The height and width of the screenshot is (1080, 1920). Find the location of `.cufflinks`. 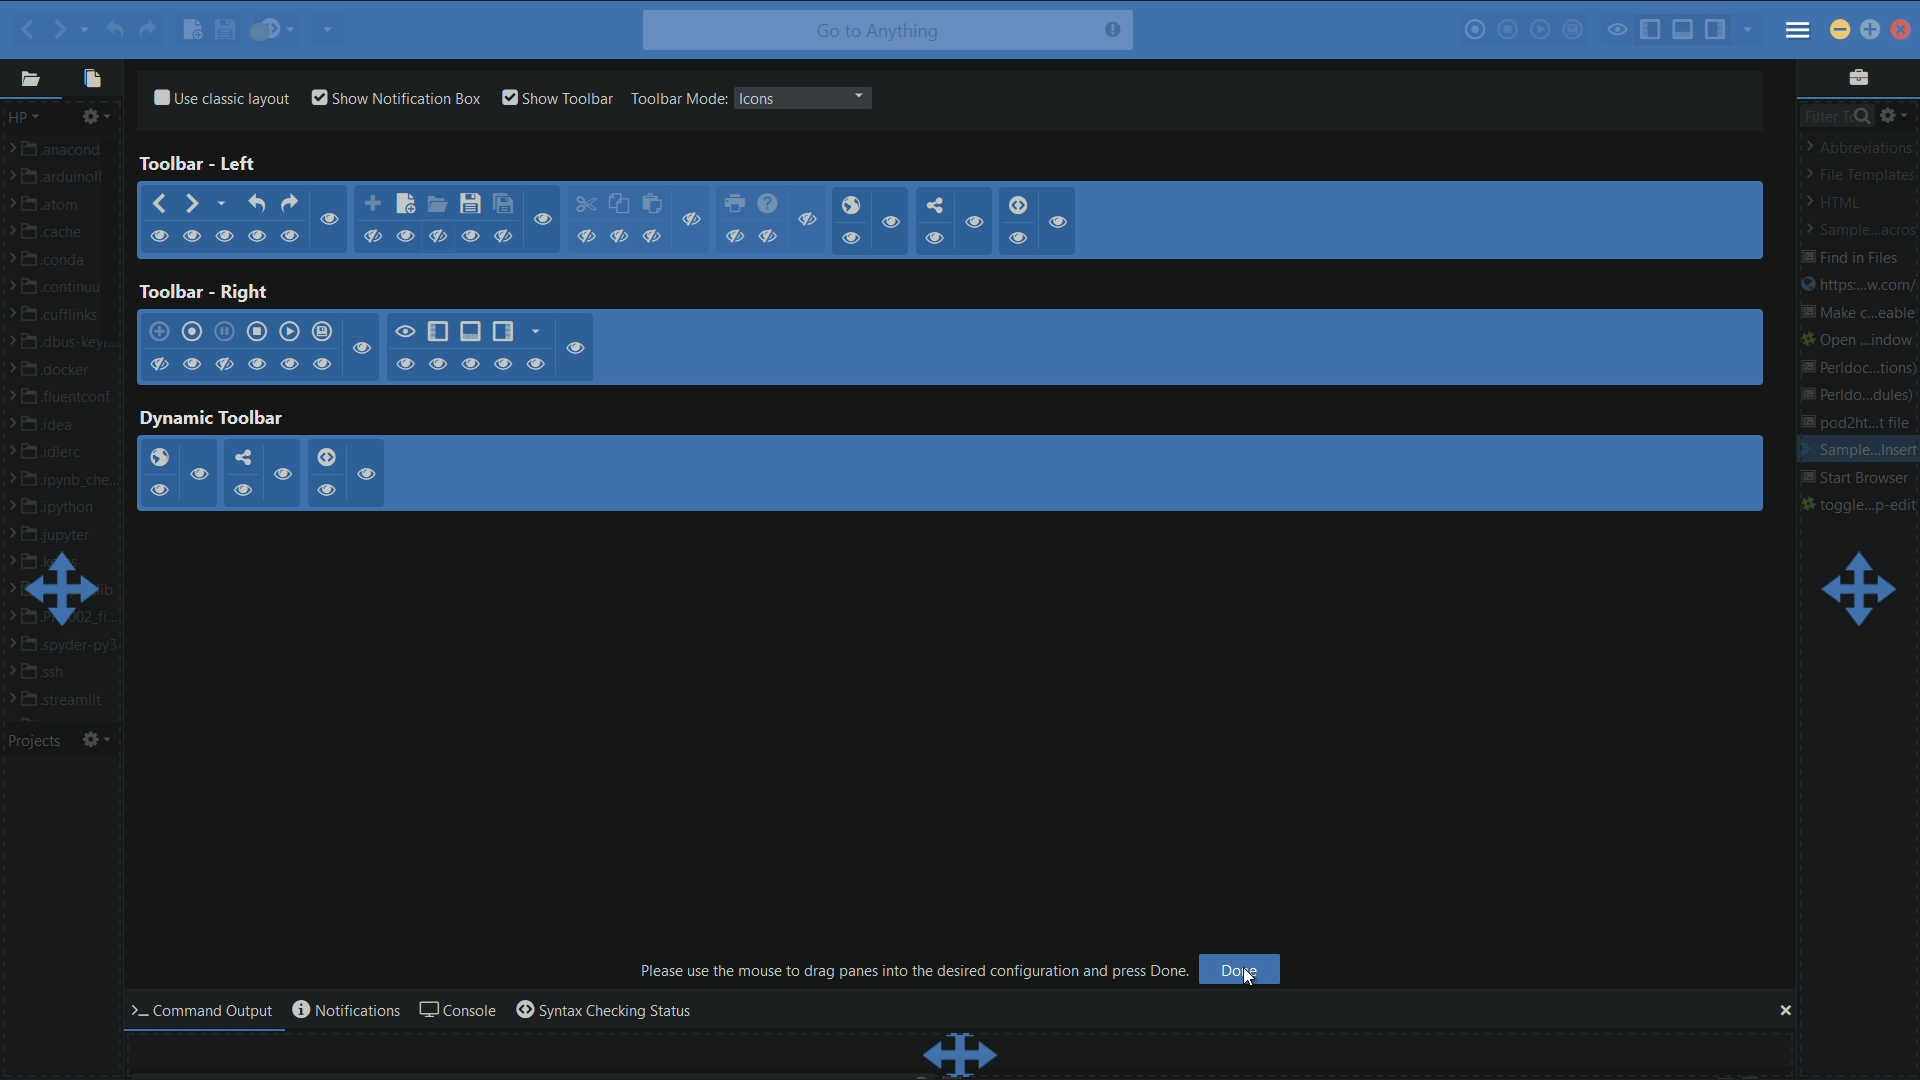

.cufflinks is located at coordinates (66, 317).